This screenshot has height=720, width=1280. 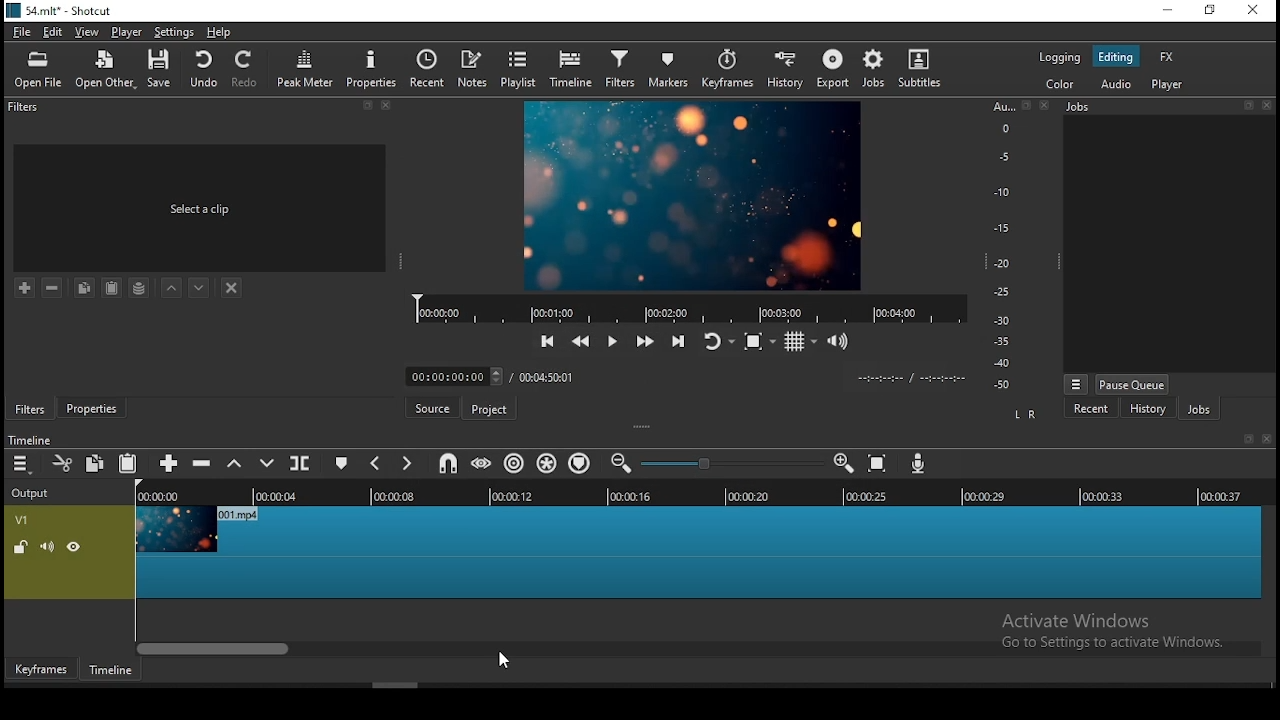 I want to click on 00:00:08, so click(x=402, y=497).